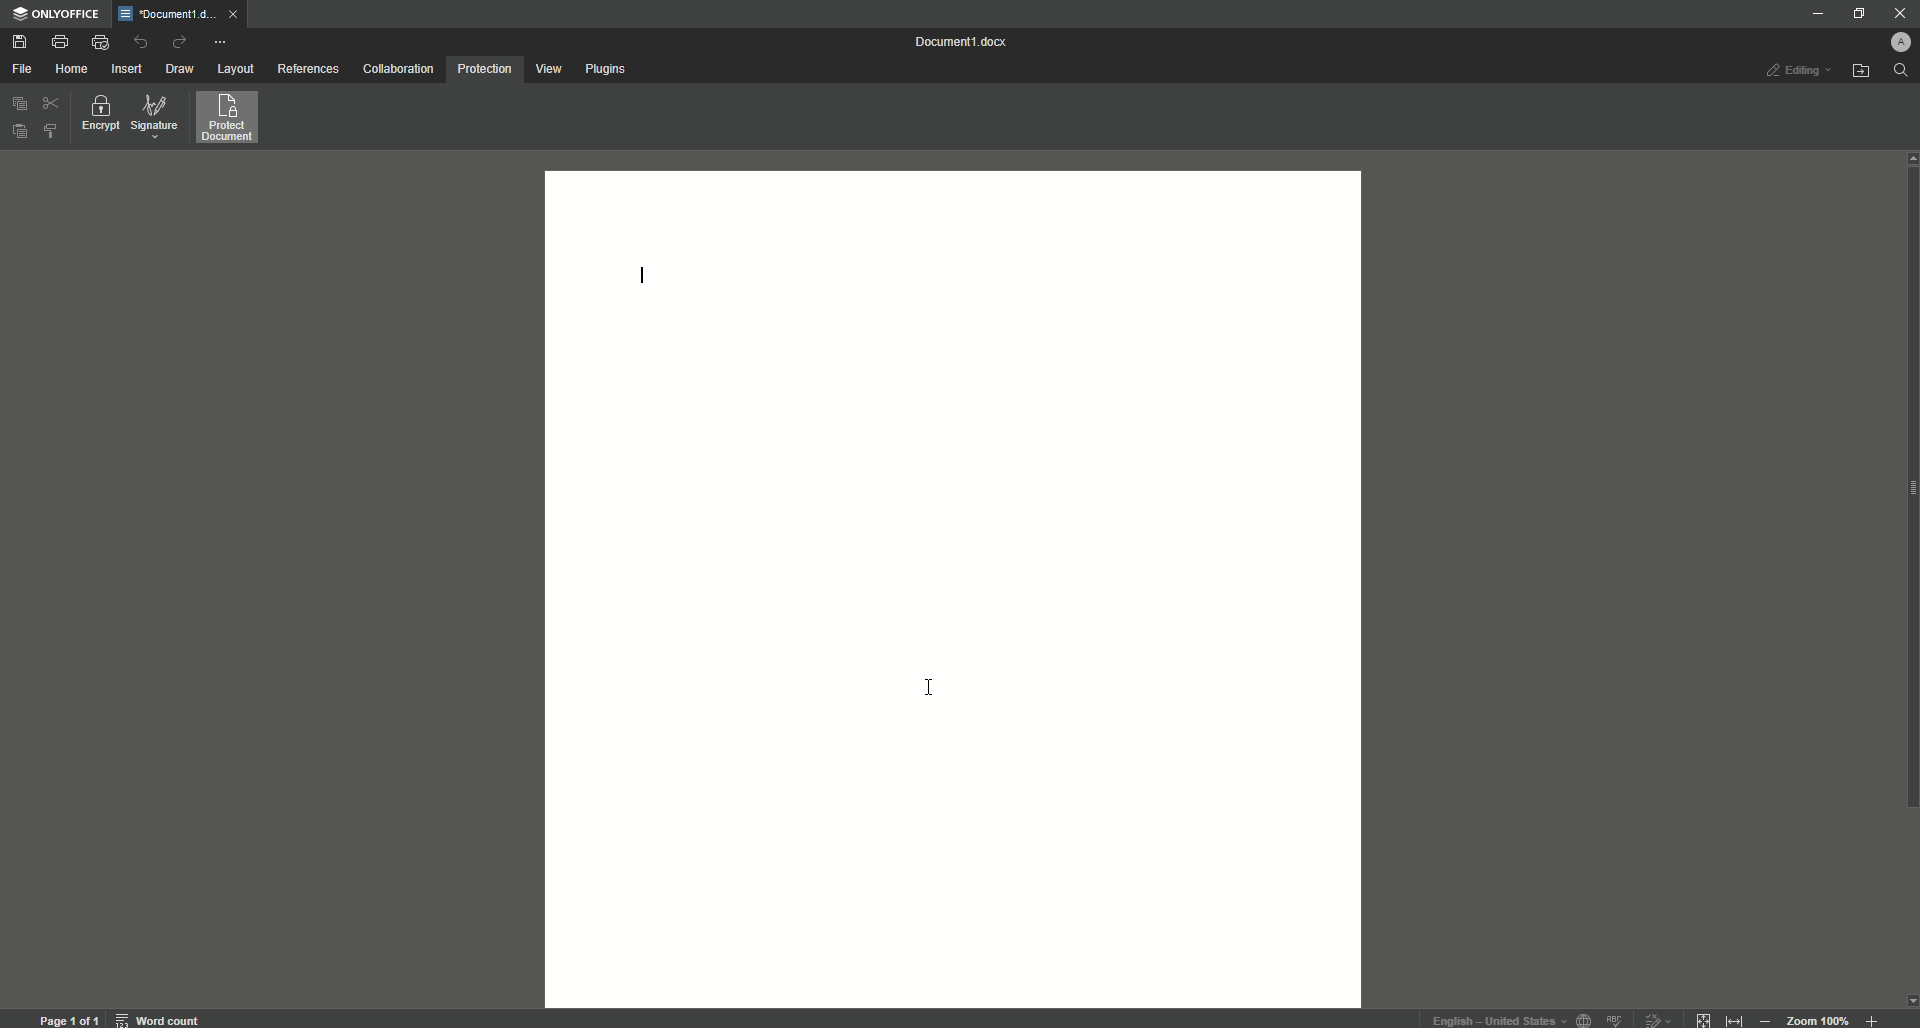 The height and width of the screenshot is (1028, 1920). I want to click on zoom 100%, so click(1820, 1017).